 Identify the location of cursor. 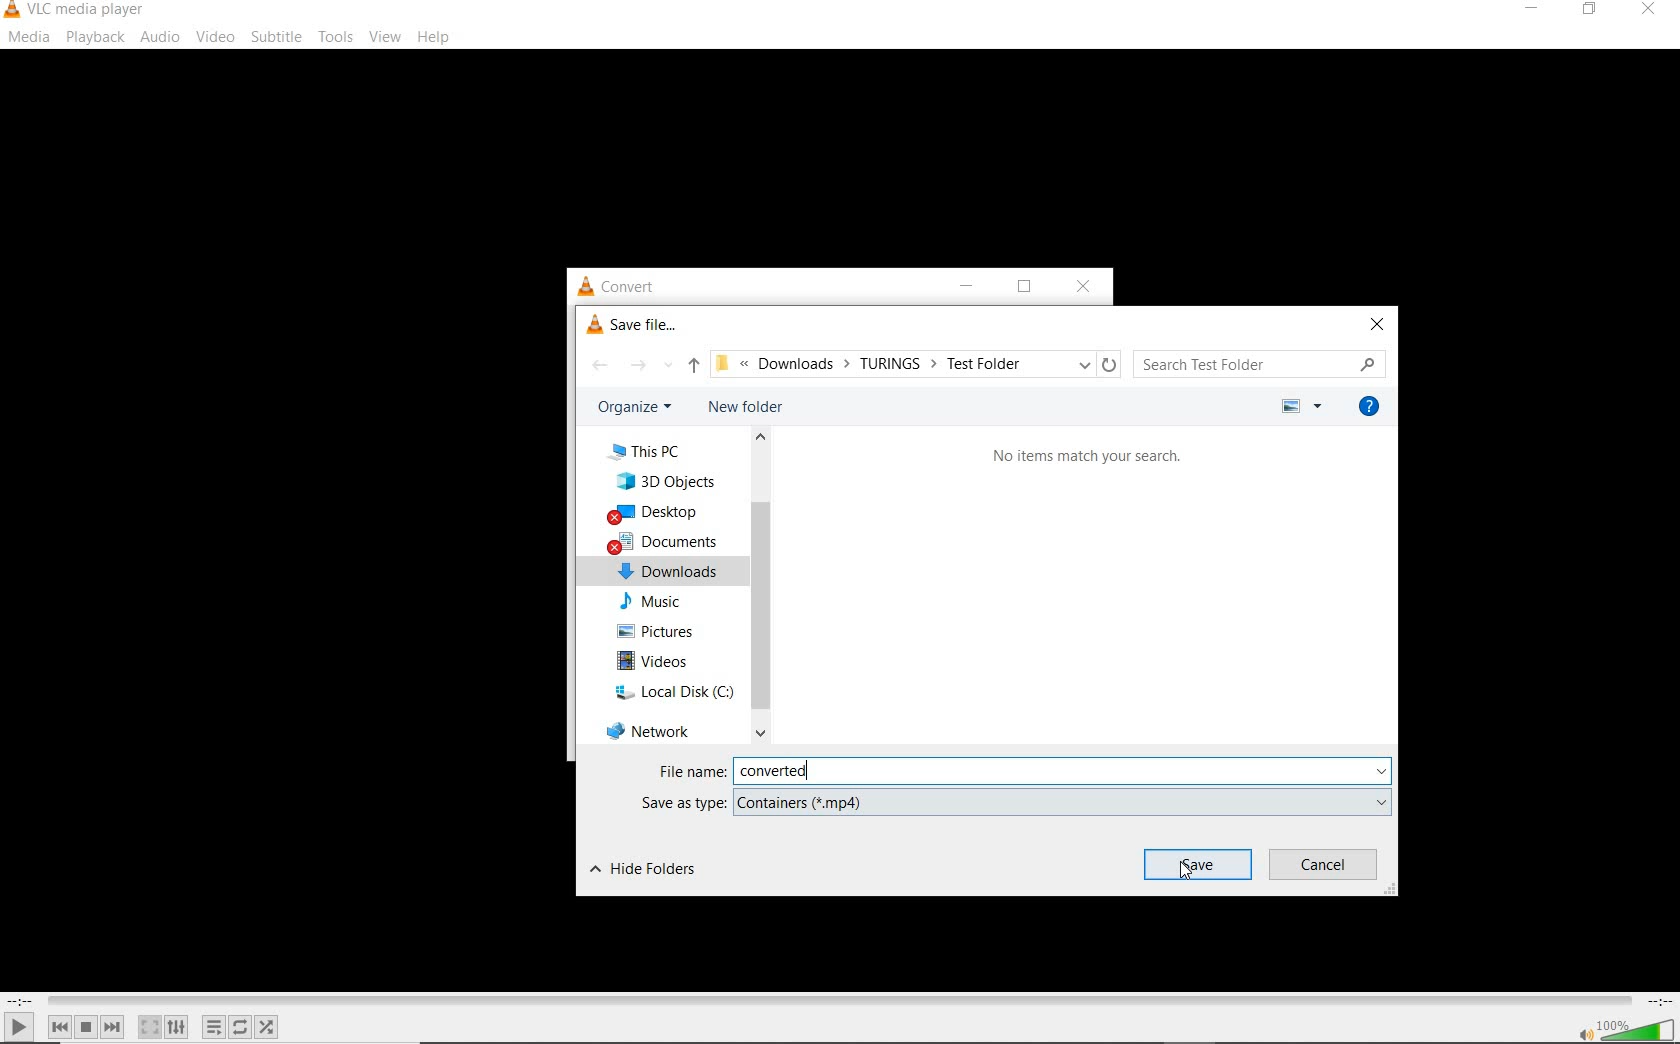
(1187, 870).